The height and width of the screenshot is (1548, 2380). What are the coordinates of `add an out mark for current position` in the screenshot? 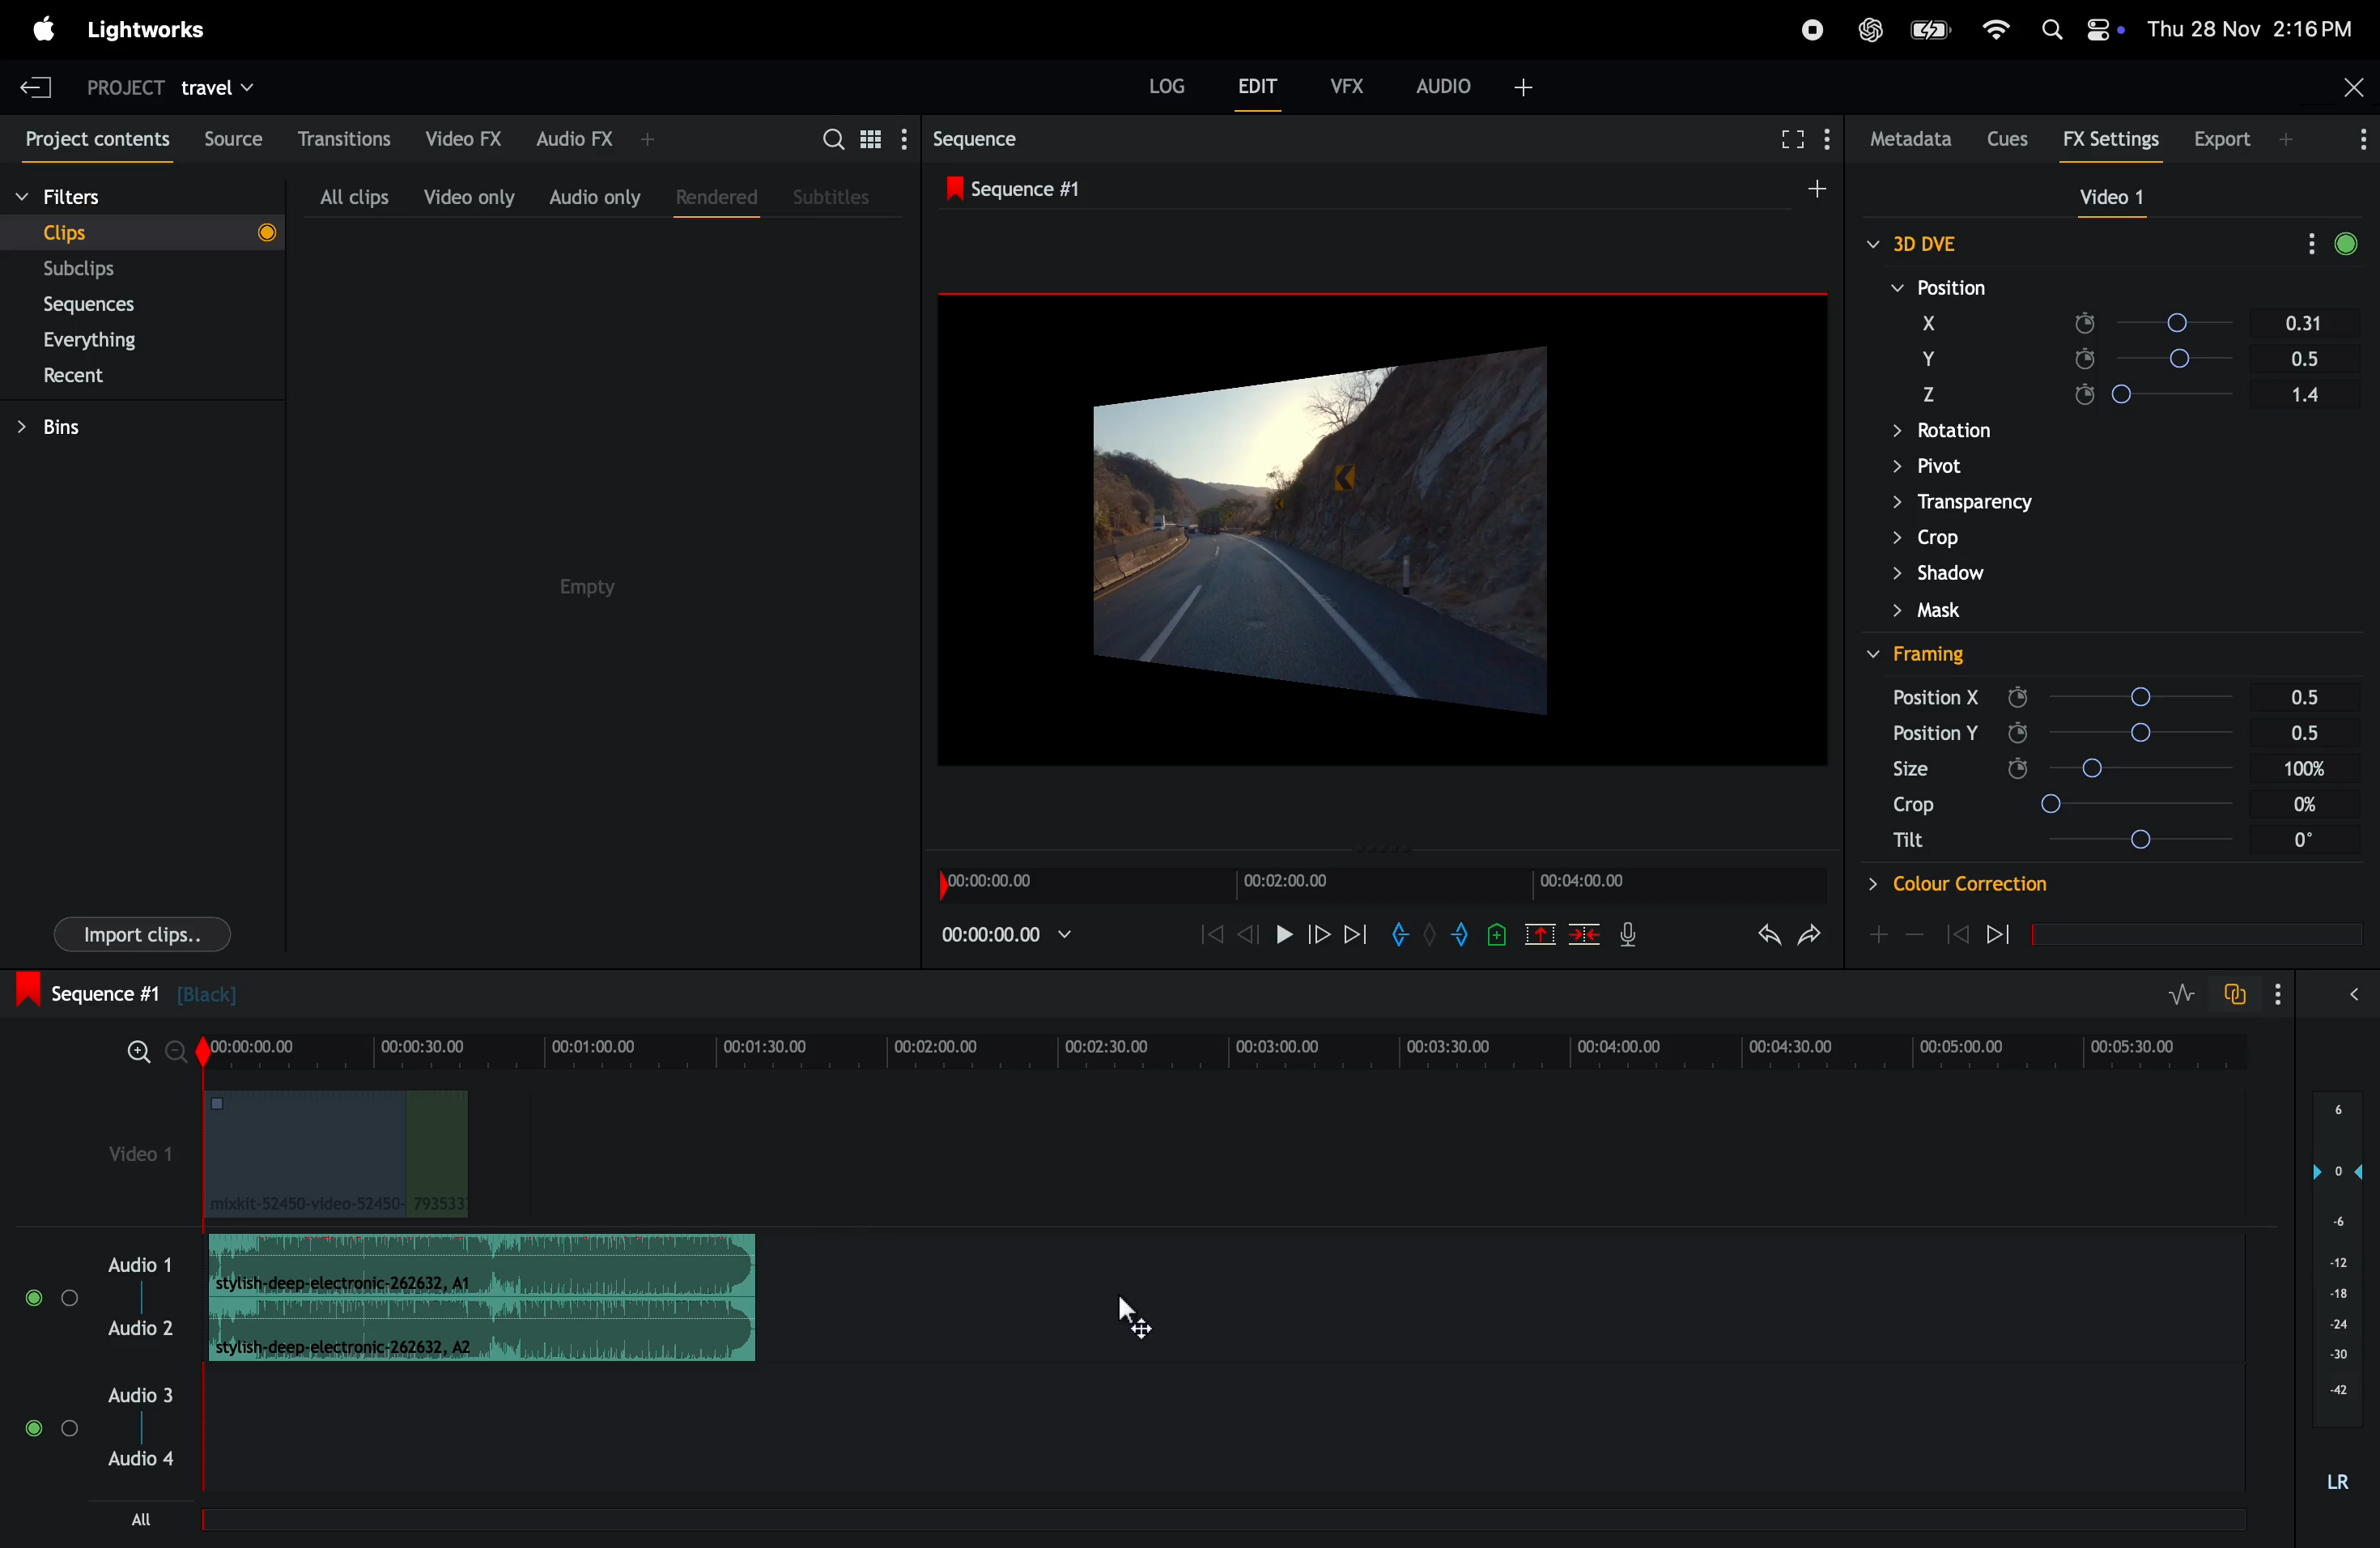 It's located at (1464, 934).